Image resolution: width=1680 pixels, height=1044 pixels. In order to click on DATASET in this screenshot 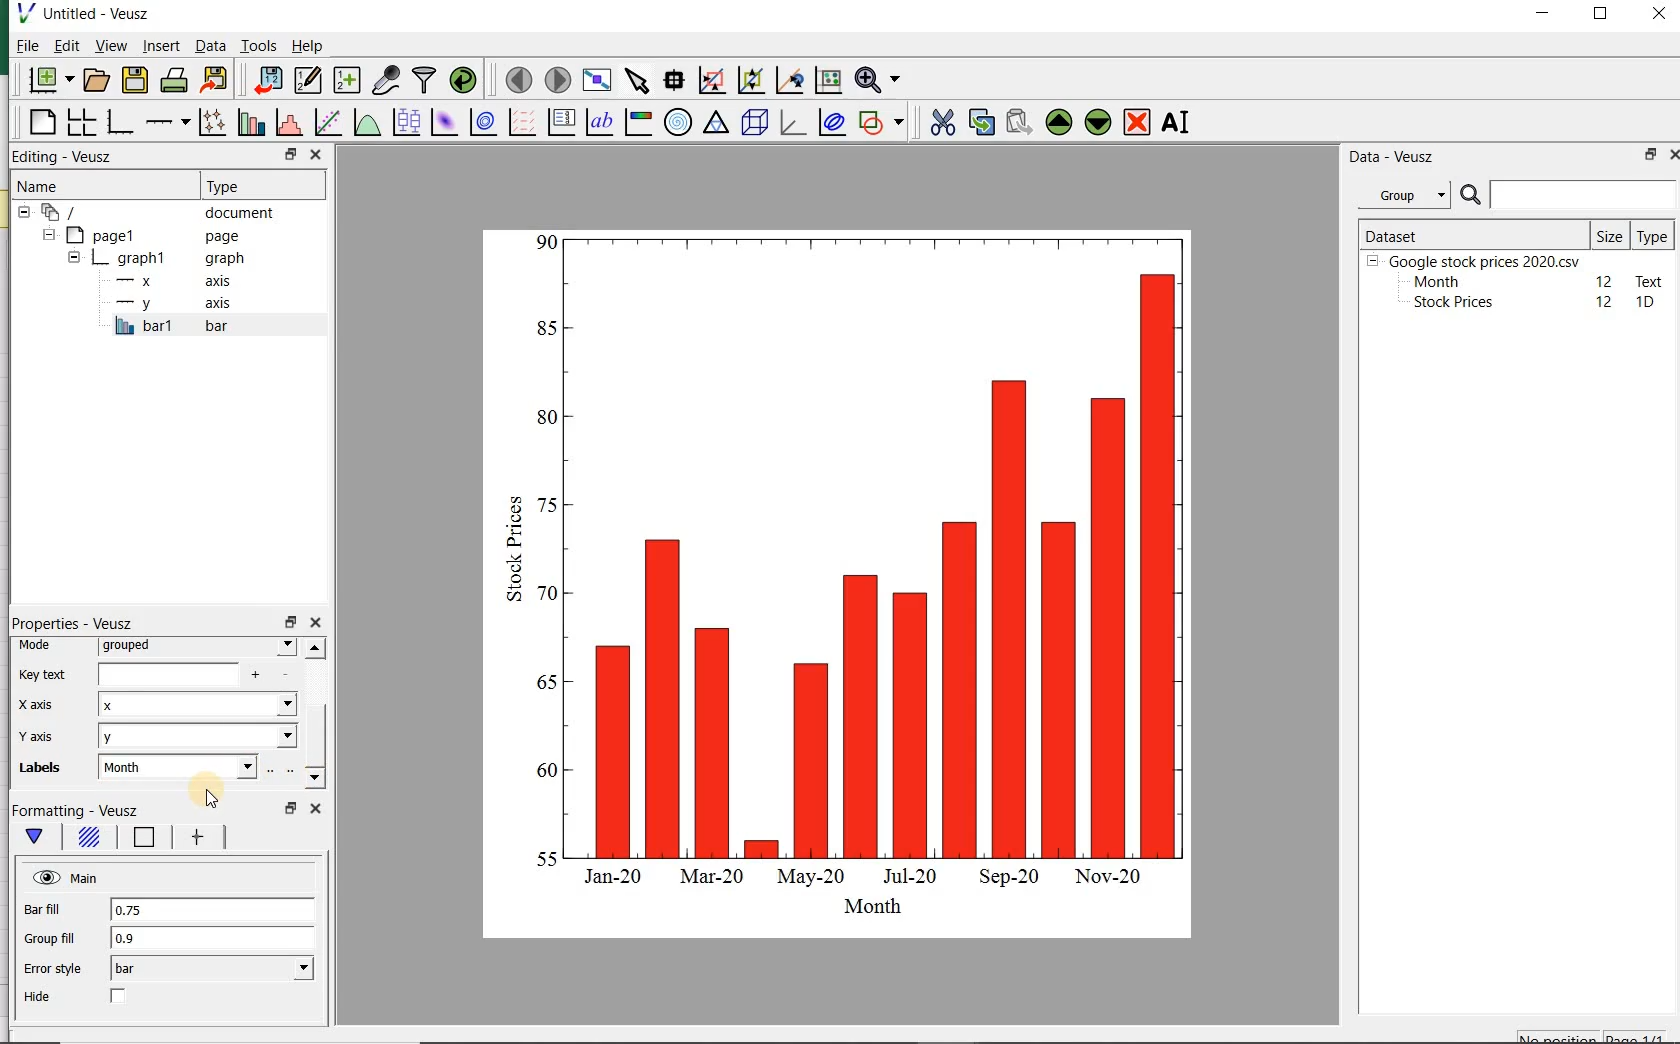, I will do `click(1472, 232)`.